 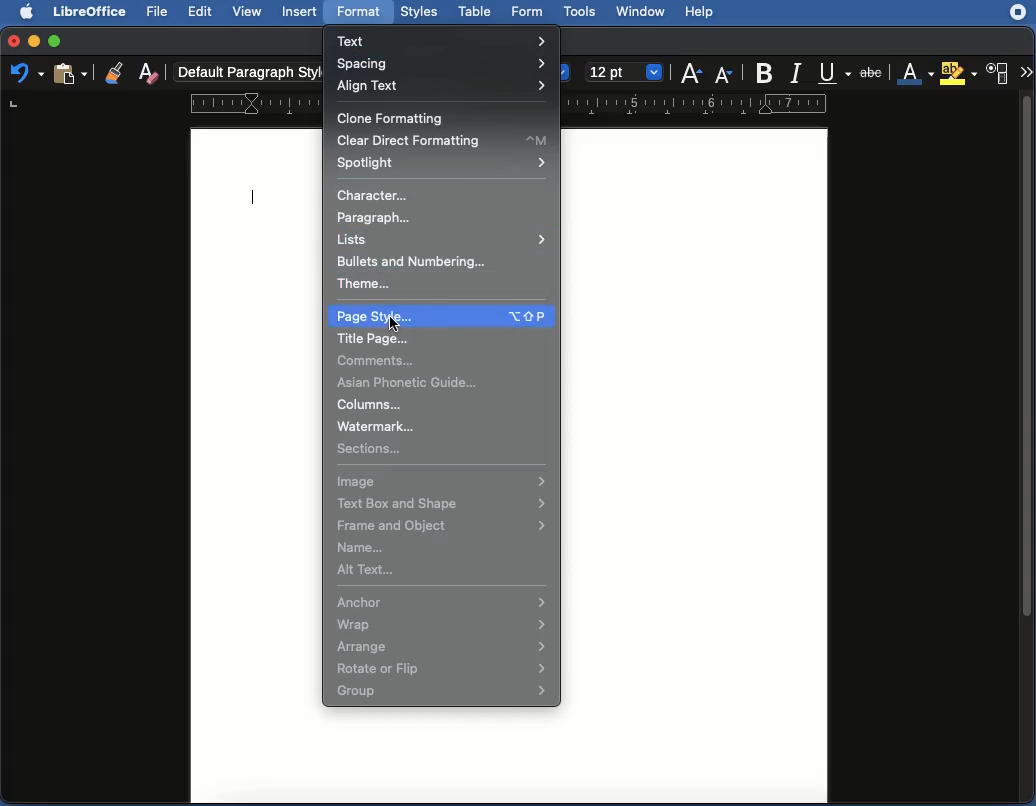 I want to click on Character, so click(x=1000, y=73).